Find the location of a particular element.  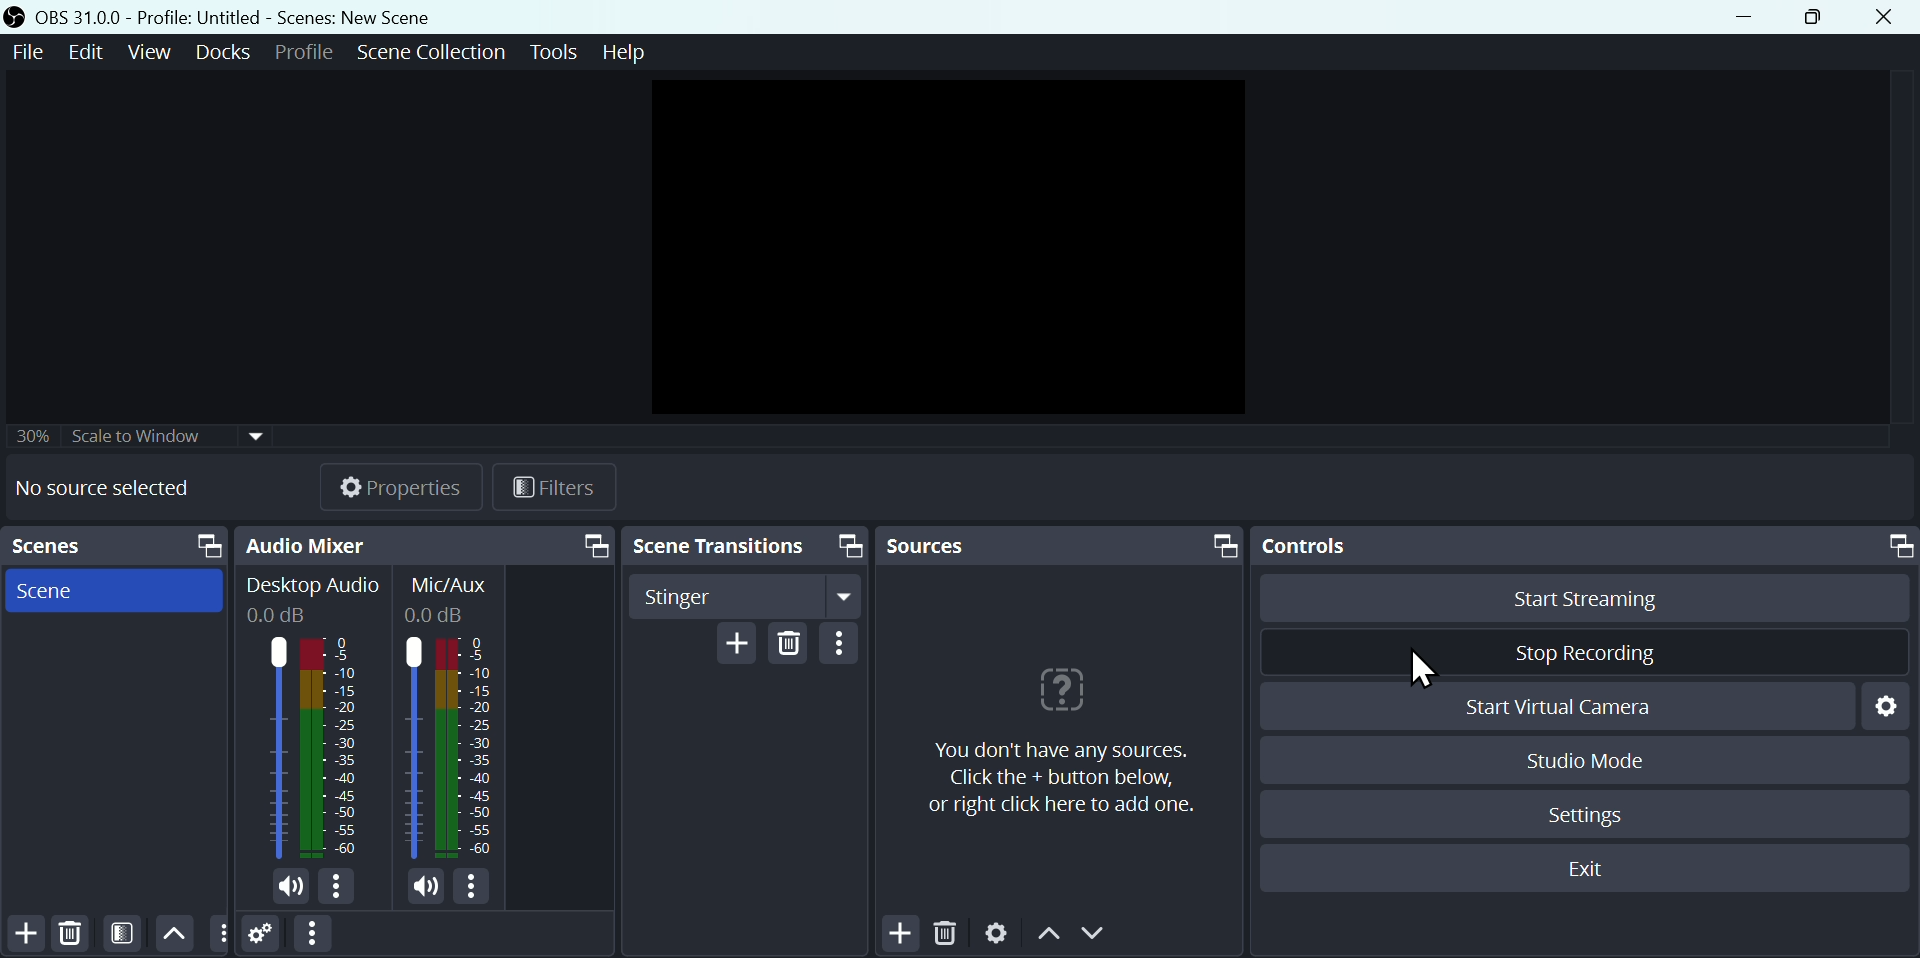

Settings is located at coordinates (1000, 933).